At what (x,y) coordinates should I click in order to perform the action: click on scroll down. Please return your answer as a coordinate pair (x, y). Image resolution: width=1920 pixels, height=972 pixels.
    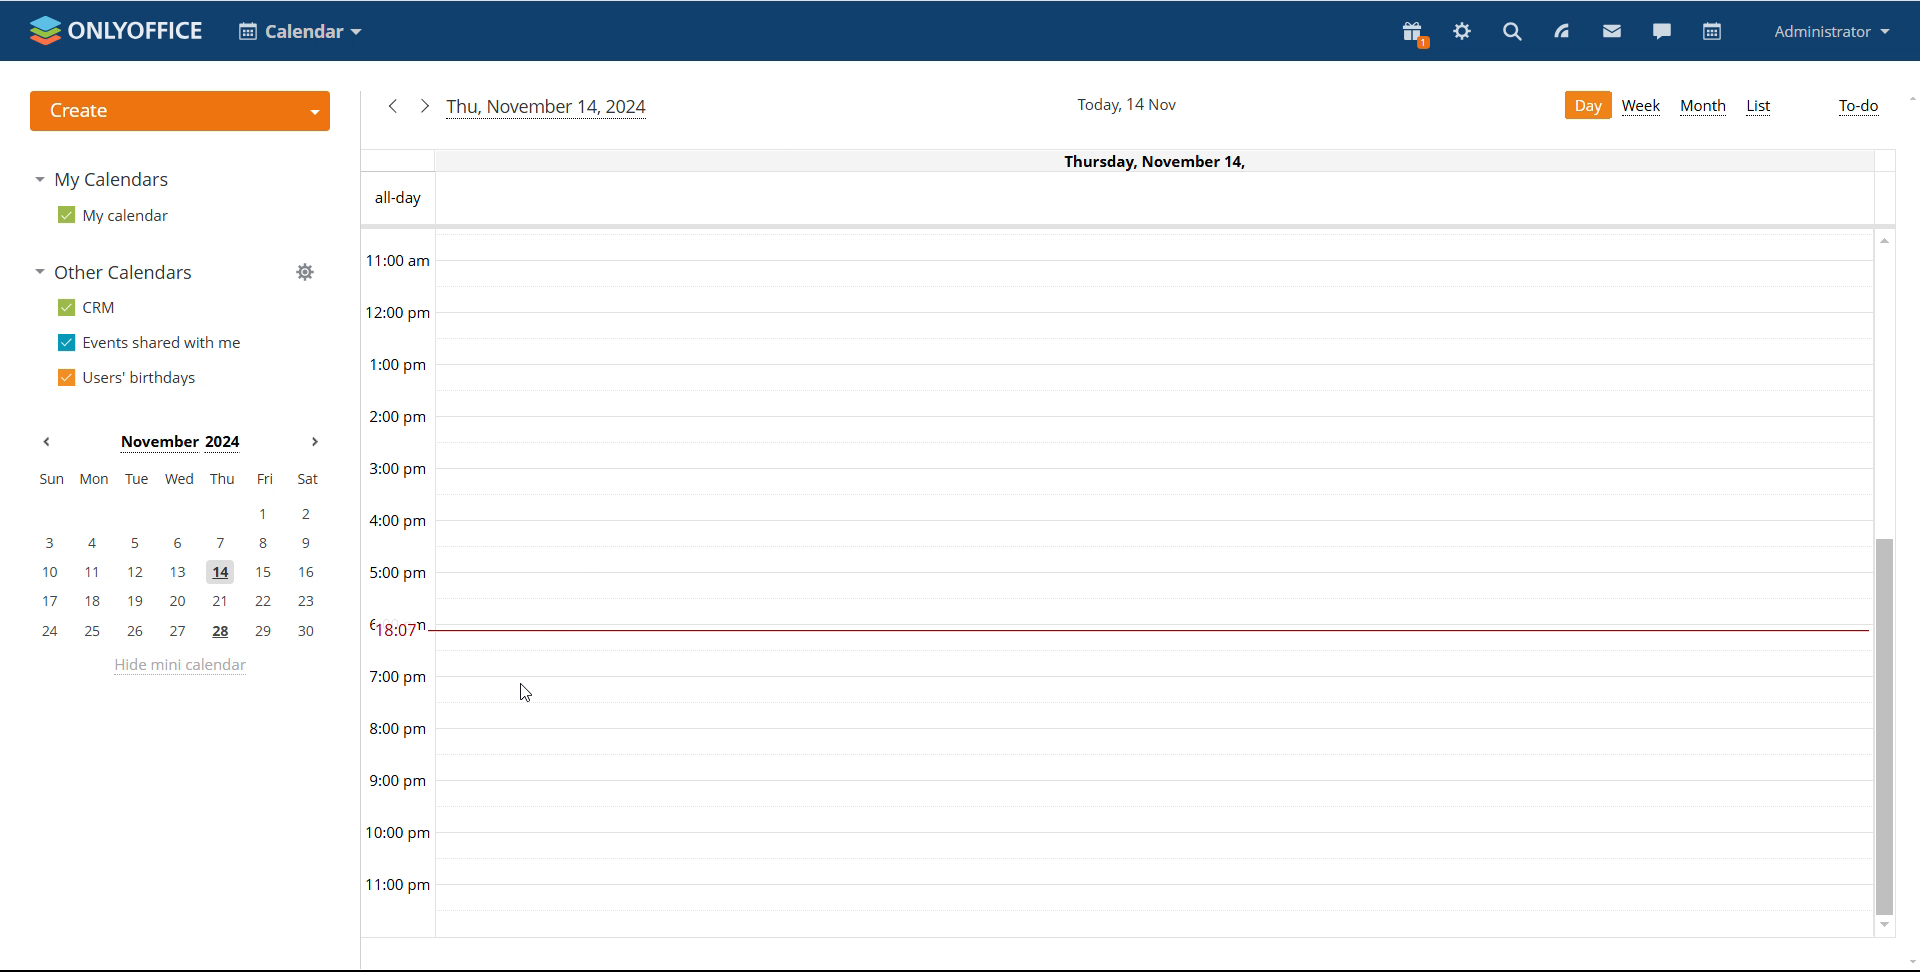
    Looking at the image, I should click on (1908, 964).